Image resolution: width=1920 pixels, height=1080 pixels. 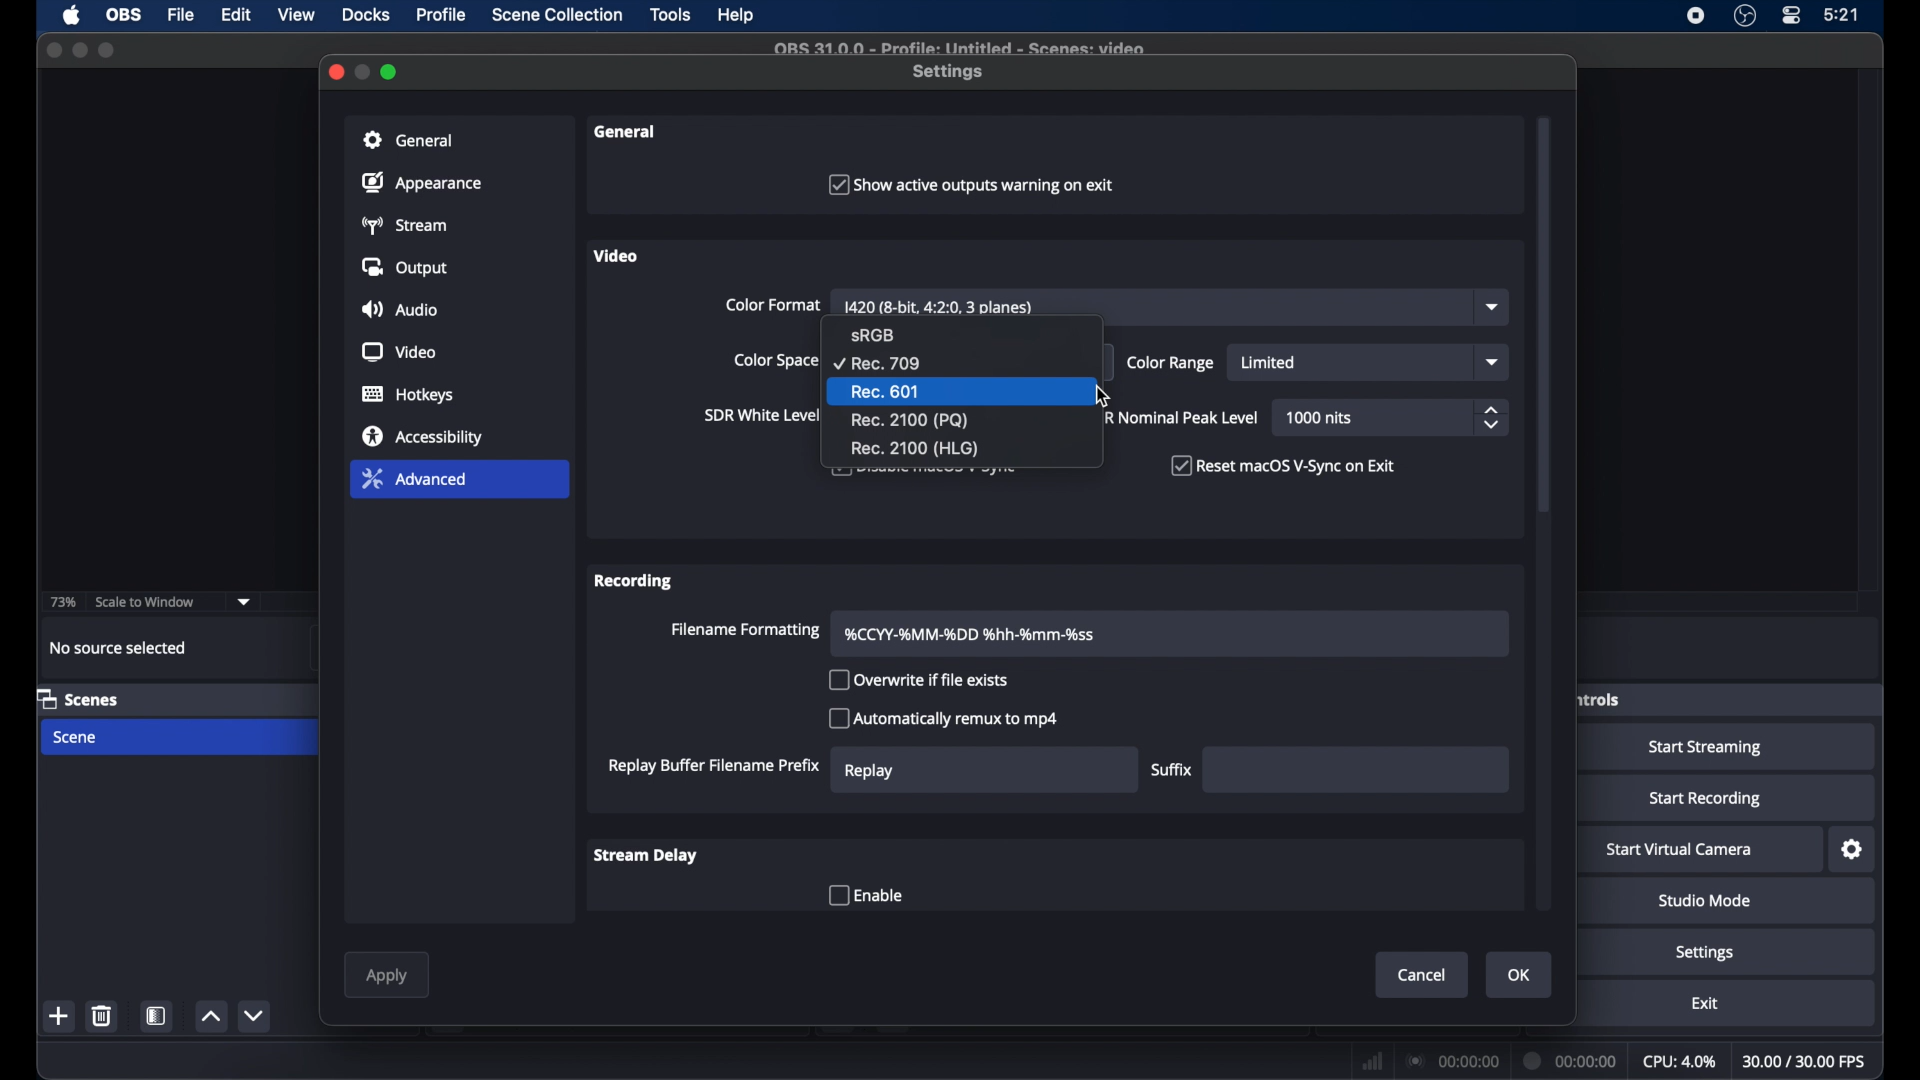 I want to click on enable, so click(x=866, y=894).